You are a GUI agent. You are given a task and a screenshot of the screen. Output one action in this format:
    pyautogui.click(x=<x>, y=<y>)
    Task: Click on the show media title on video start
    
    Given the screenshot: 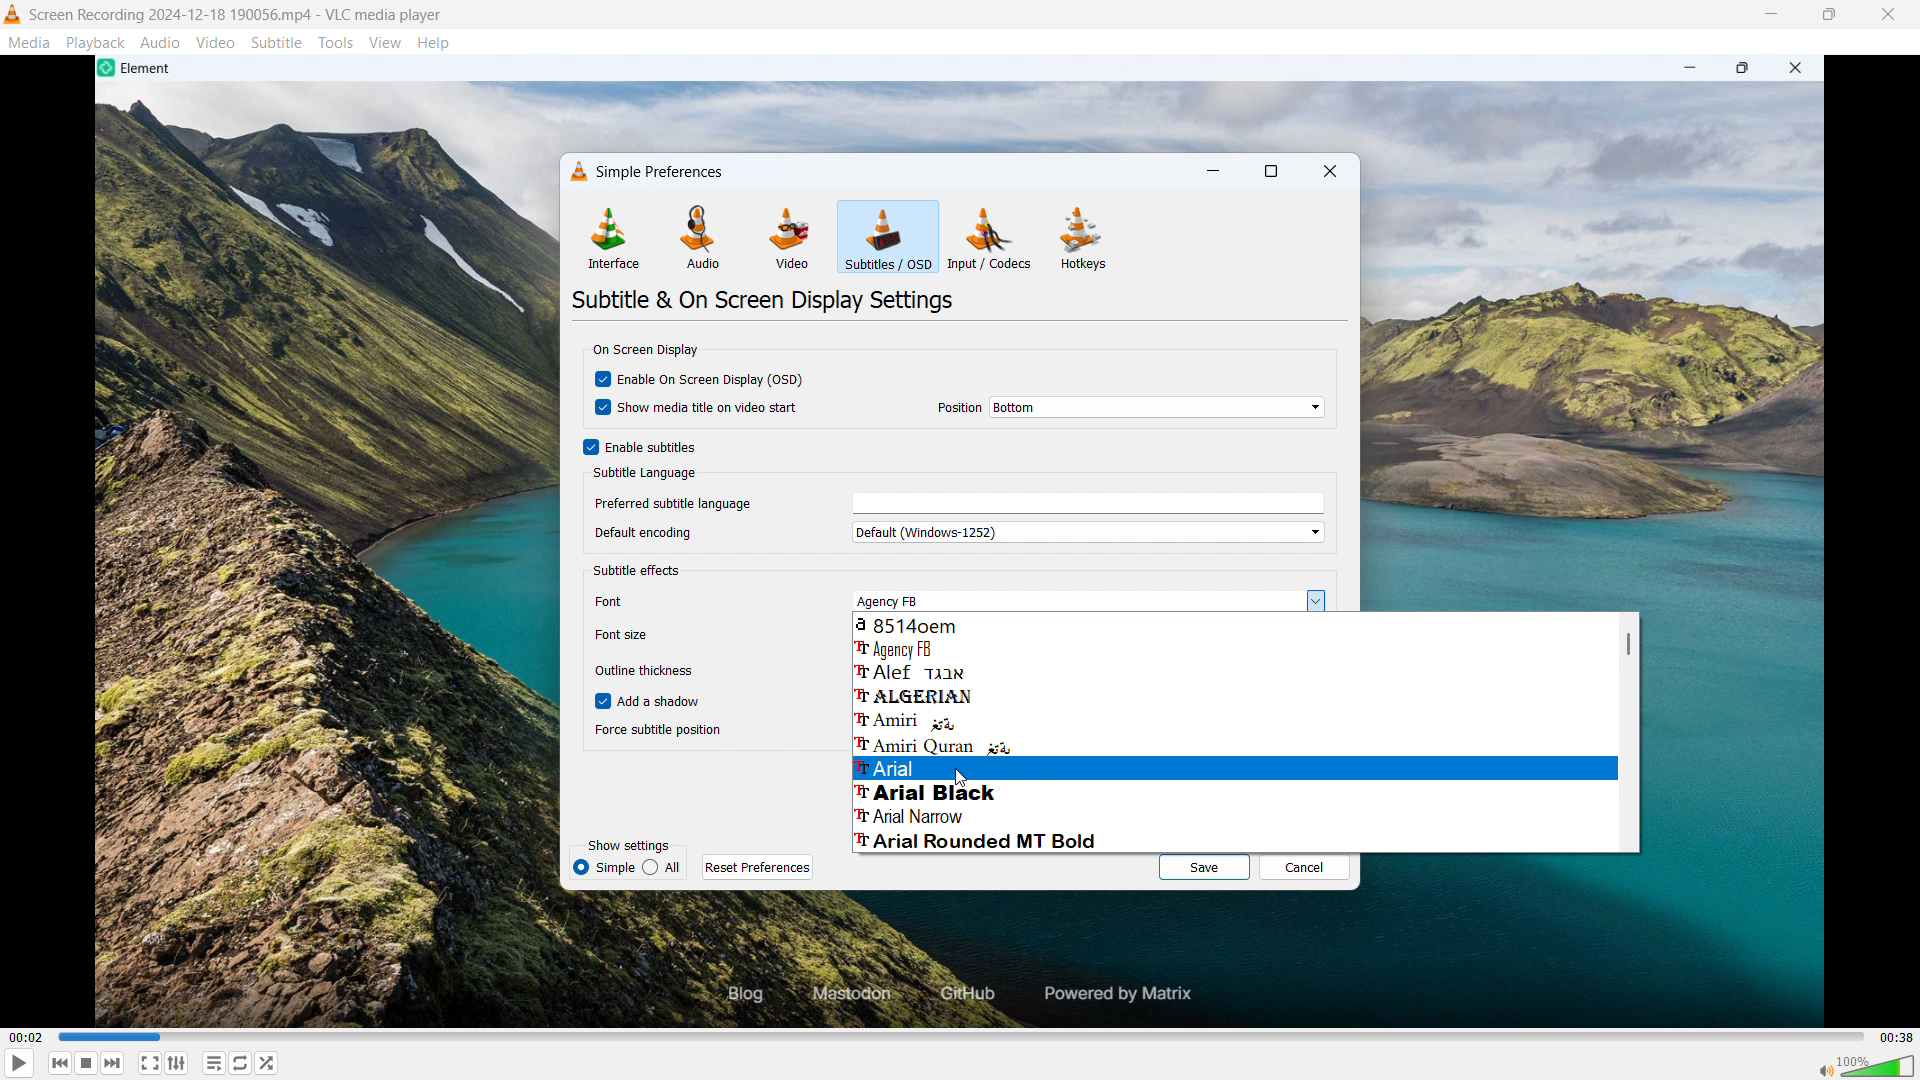 What is the action you would take?
    pyautogui.click(x=701, y=407)
    